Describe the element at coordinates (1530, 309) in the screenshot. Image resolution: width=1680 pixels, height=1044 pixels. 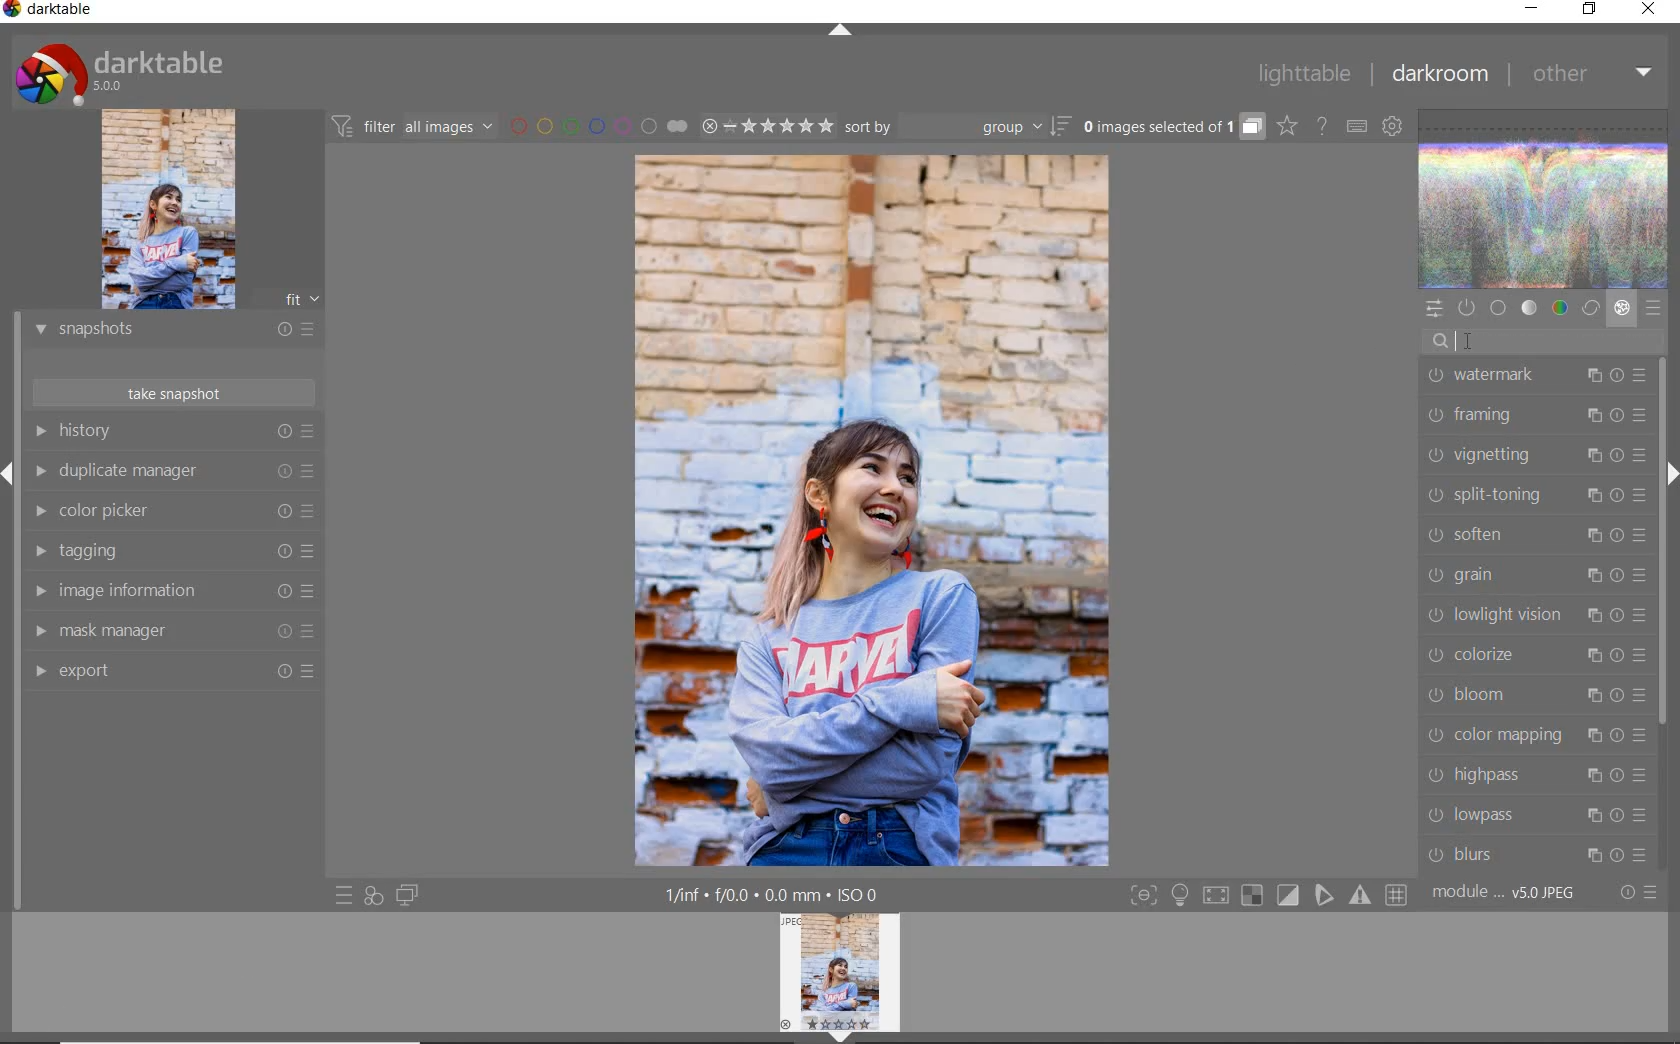
I see `tone` at that location.